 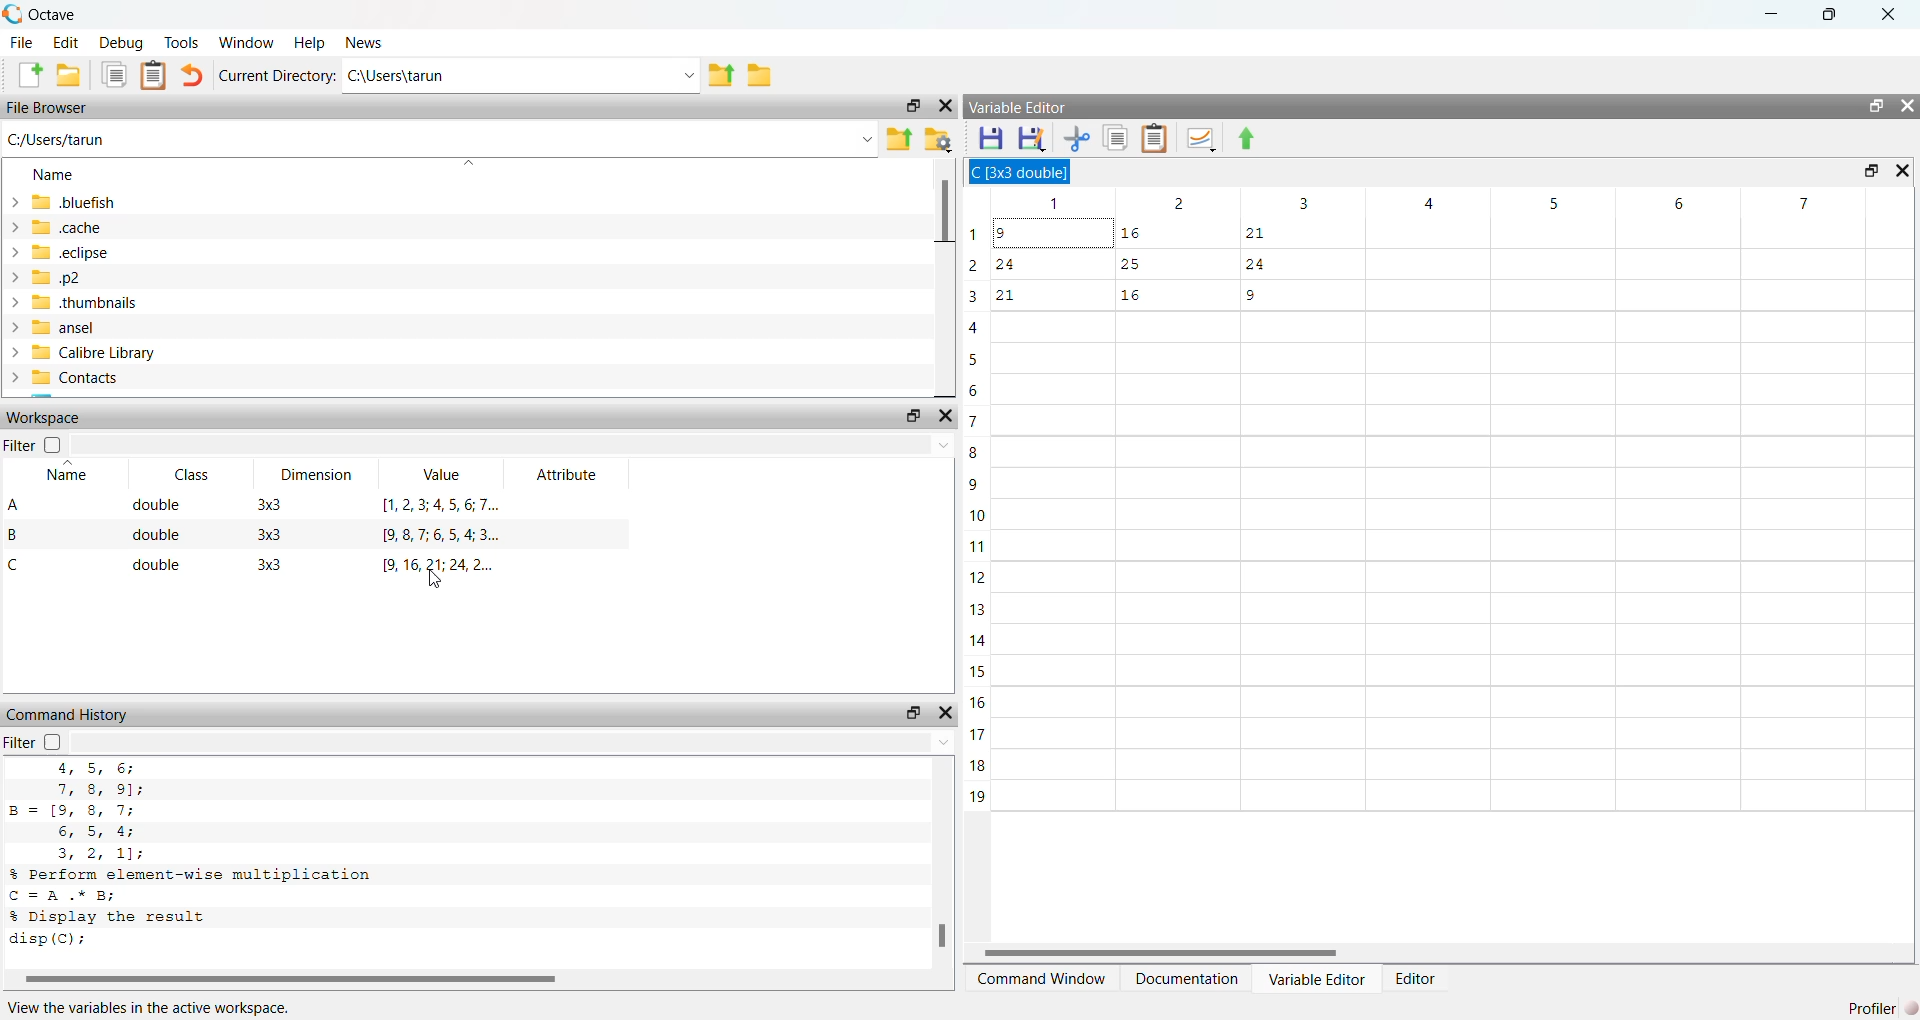 I want to click on News, so click(x=364, y=42).